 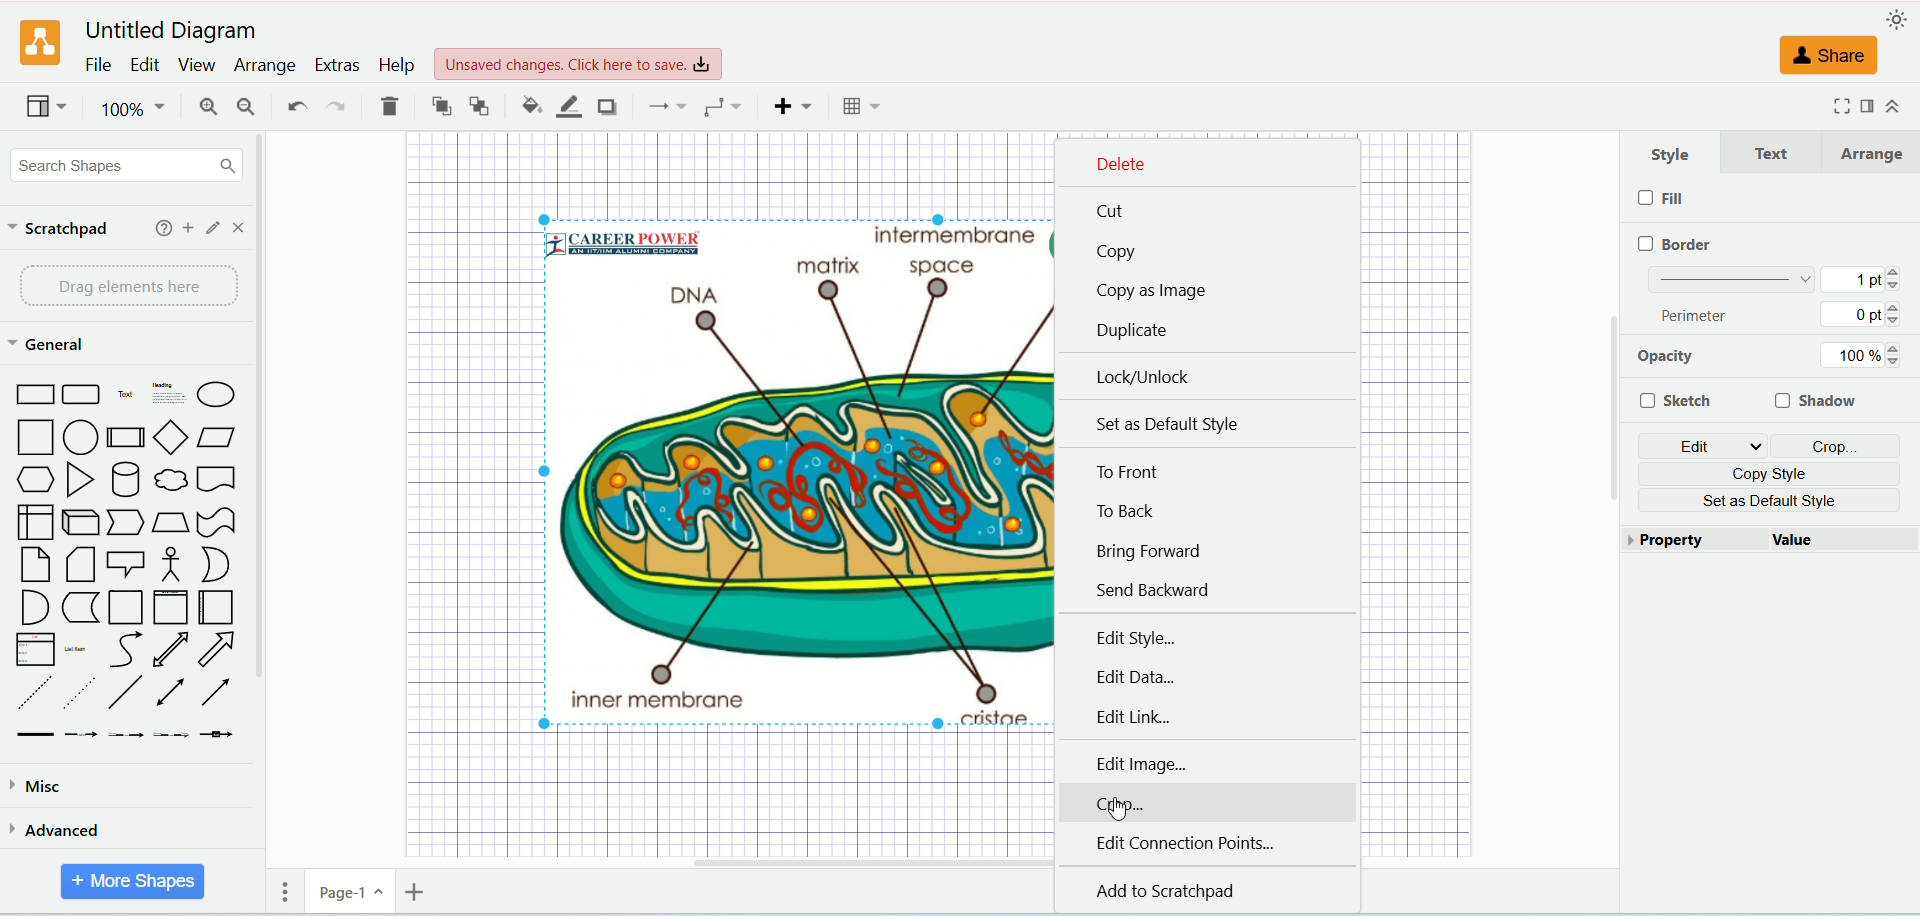 What do you see at coordinates (1136, 330) in the screenshot?
I see `duplicate` at bounding box center [1136, 330].